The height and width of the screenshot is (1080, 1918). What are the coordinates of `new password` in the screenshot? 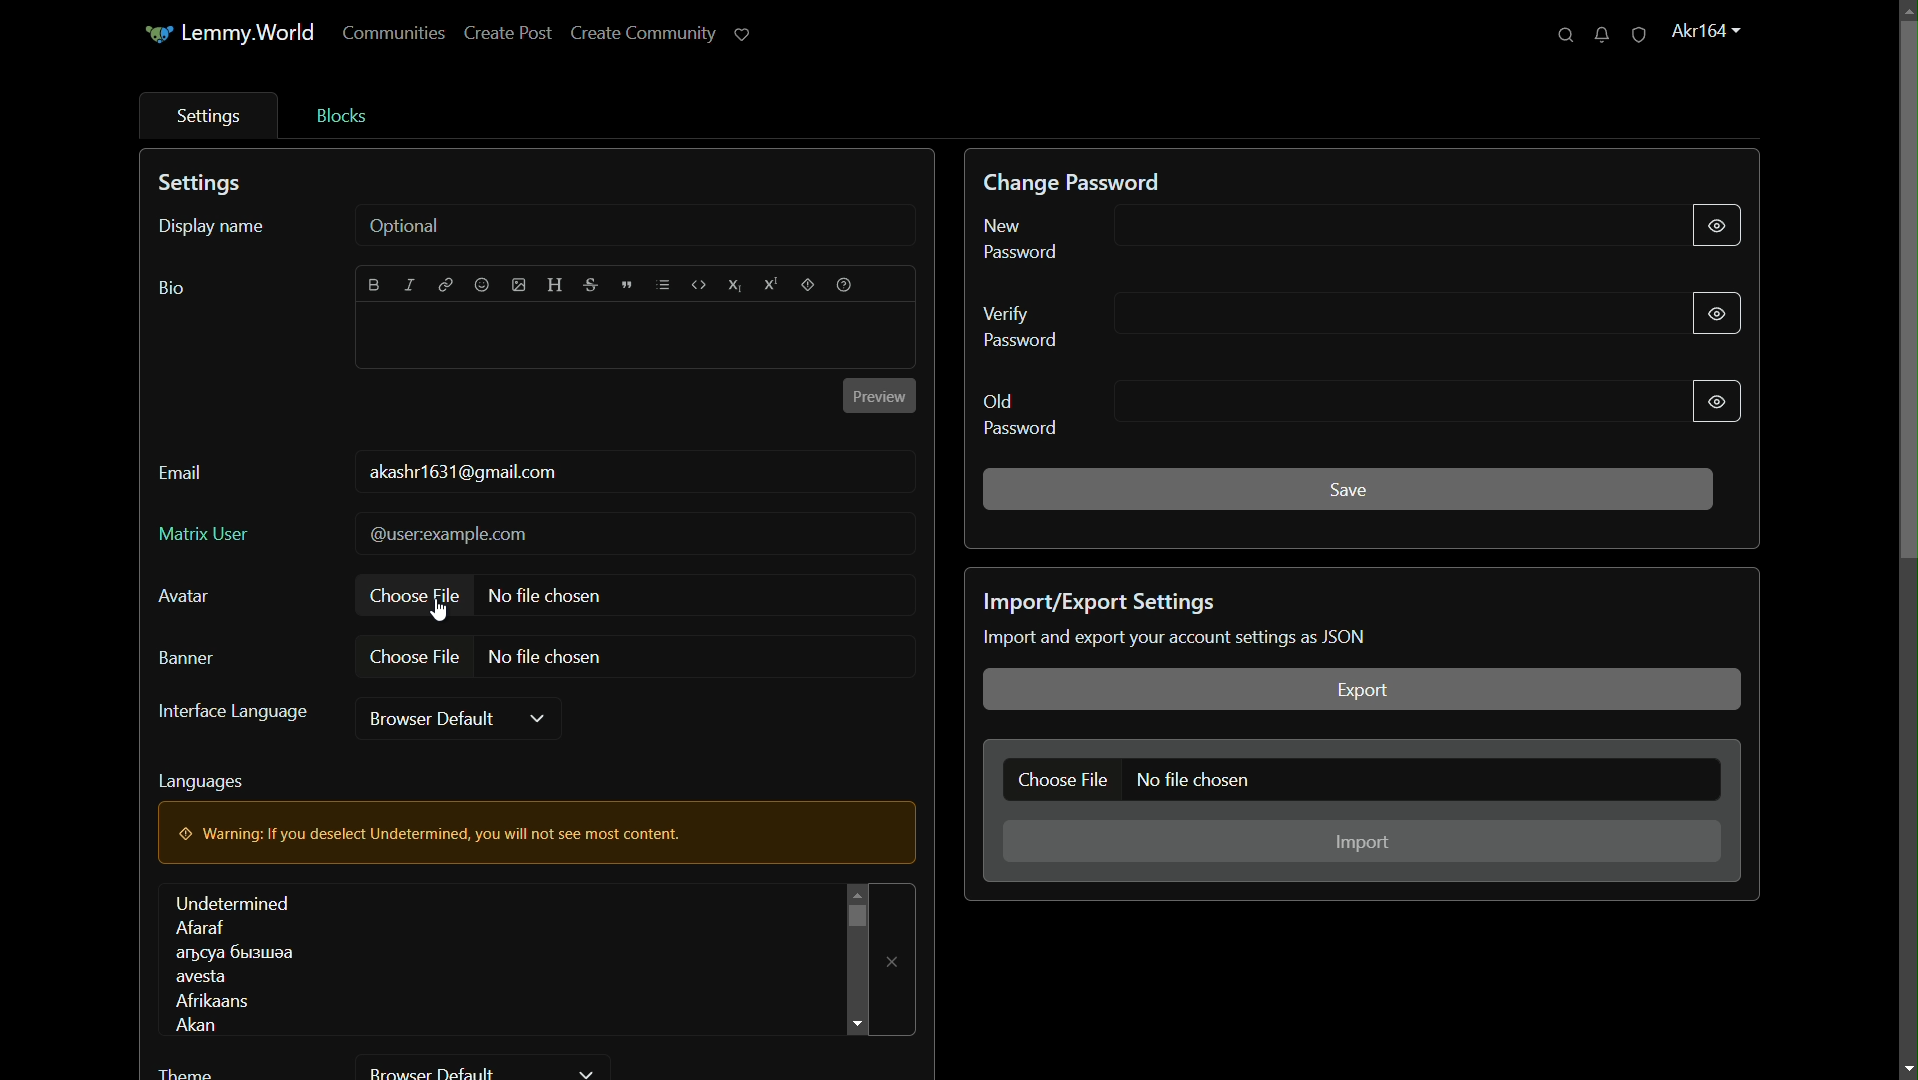 It's located at (1024, 238).